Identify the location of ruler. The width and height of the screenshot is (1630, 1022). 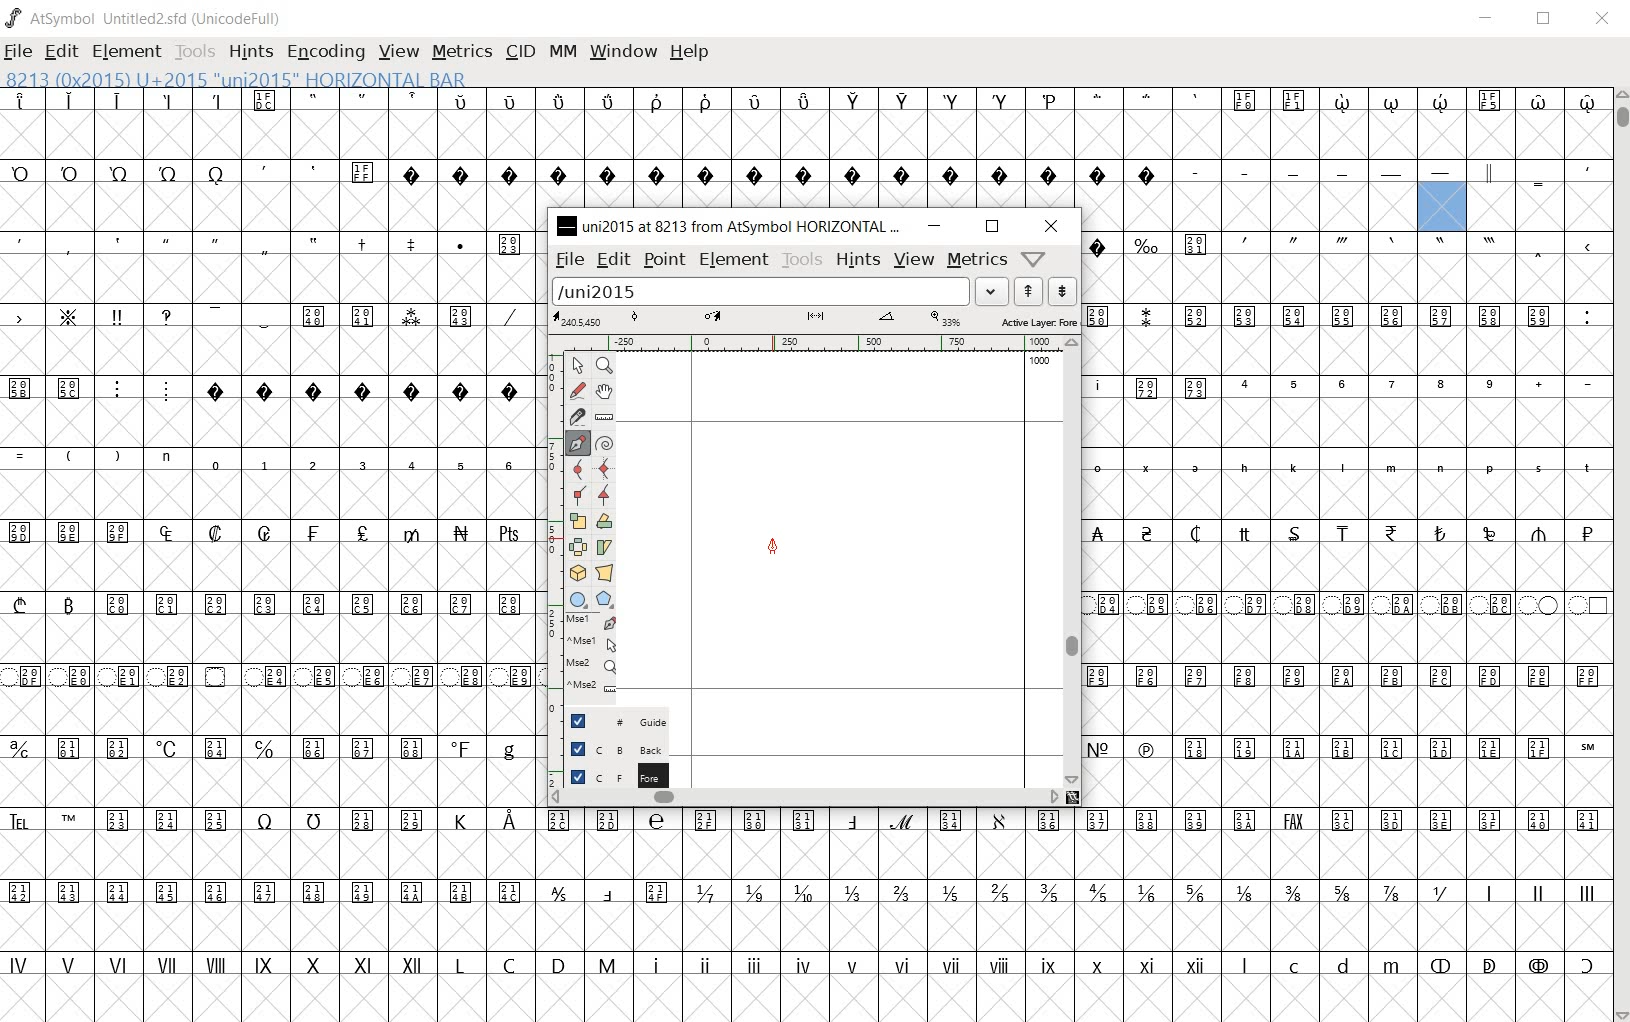
(819, 343).